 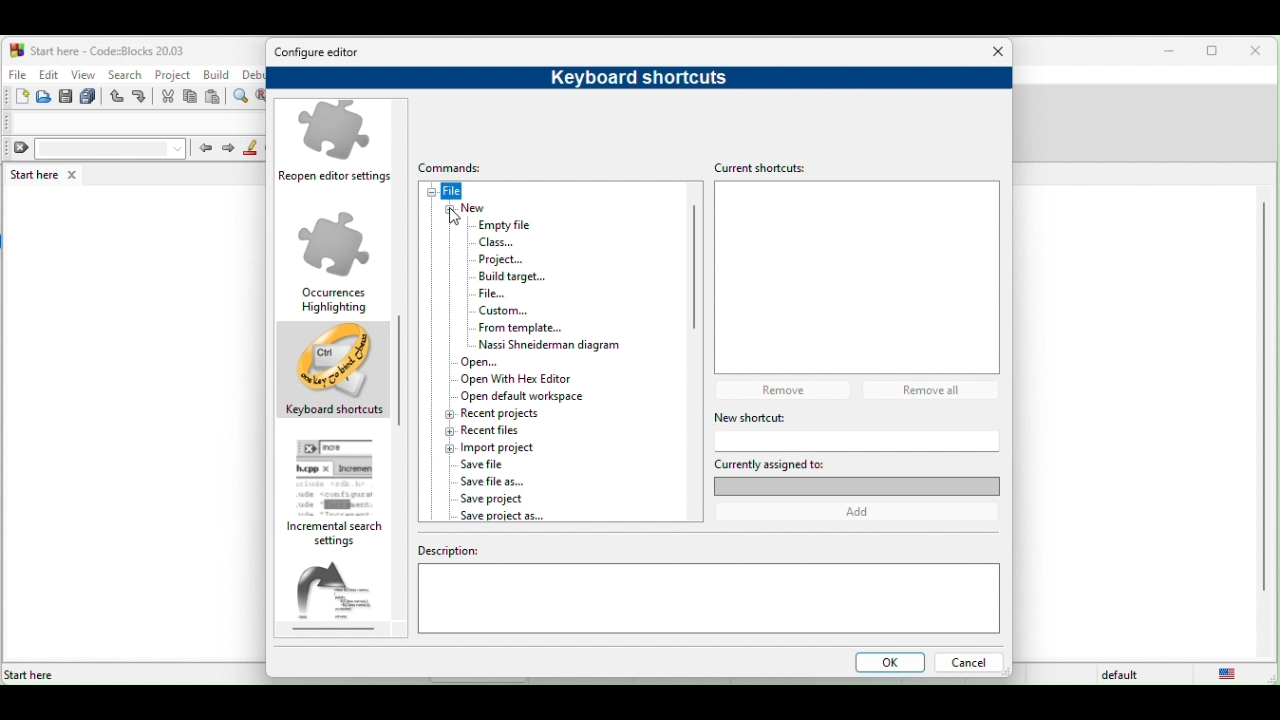 I want to click on vertical scroll bar, so click(x=693, y=273).